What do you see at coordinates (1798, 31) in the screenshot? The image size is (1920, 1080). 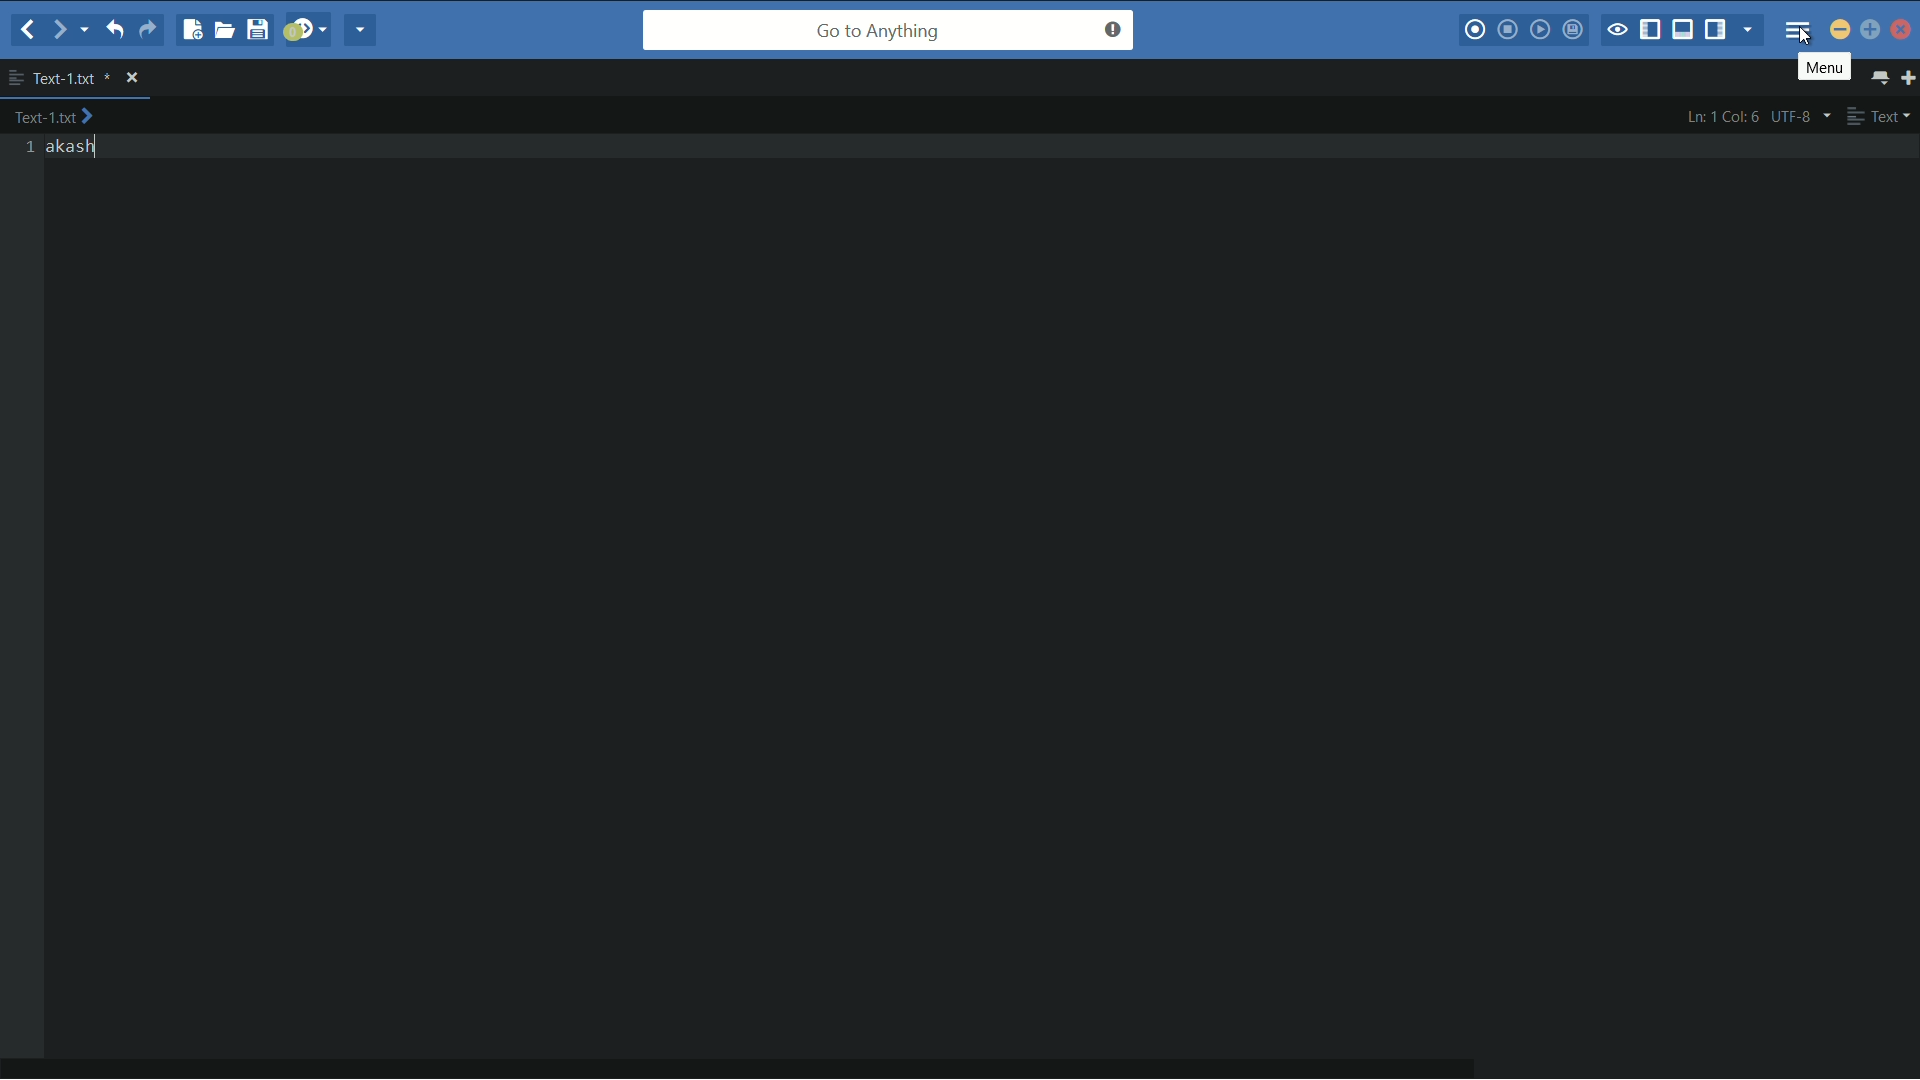 I see `menu` at bounding box center [1798, 31].